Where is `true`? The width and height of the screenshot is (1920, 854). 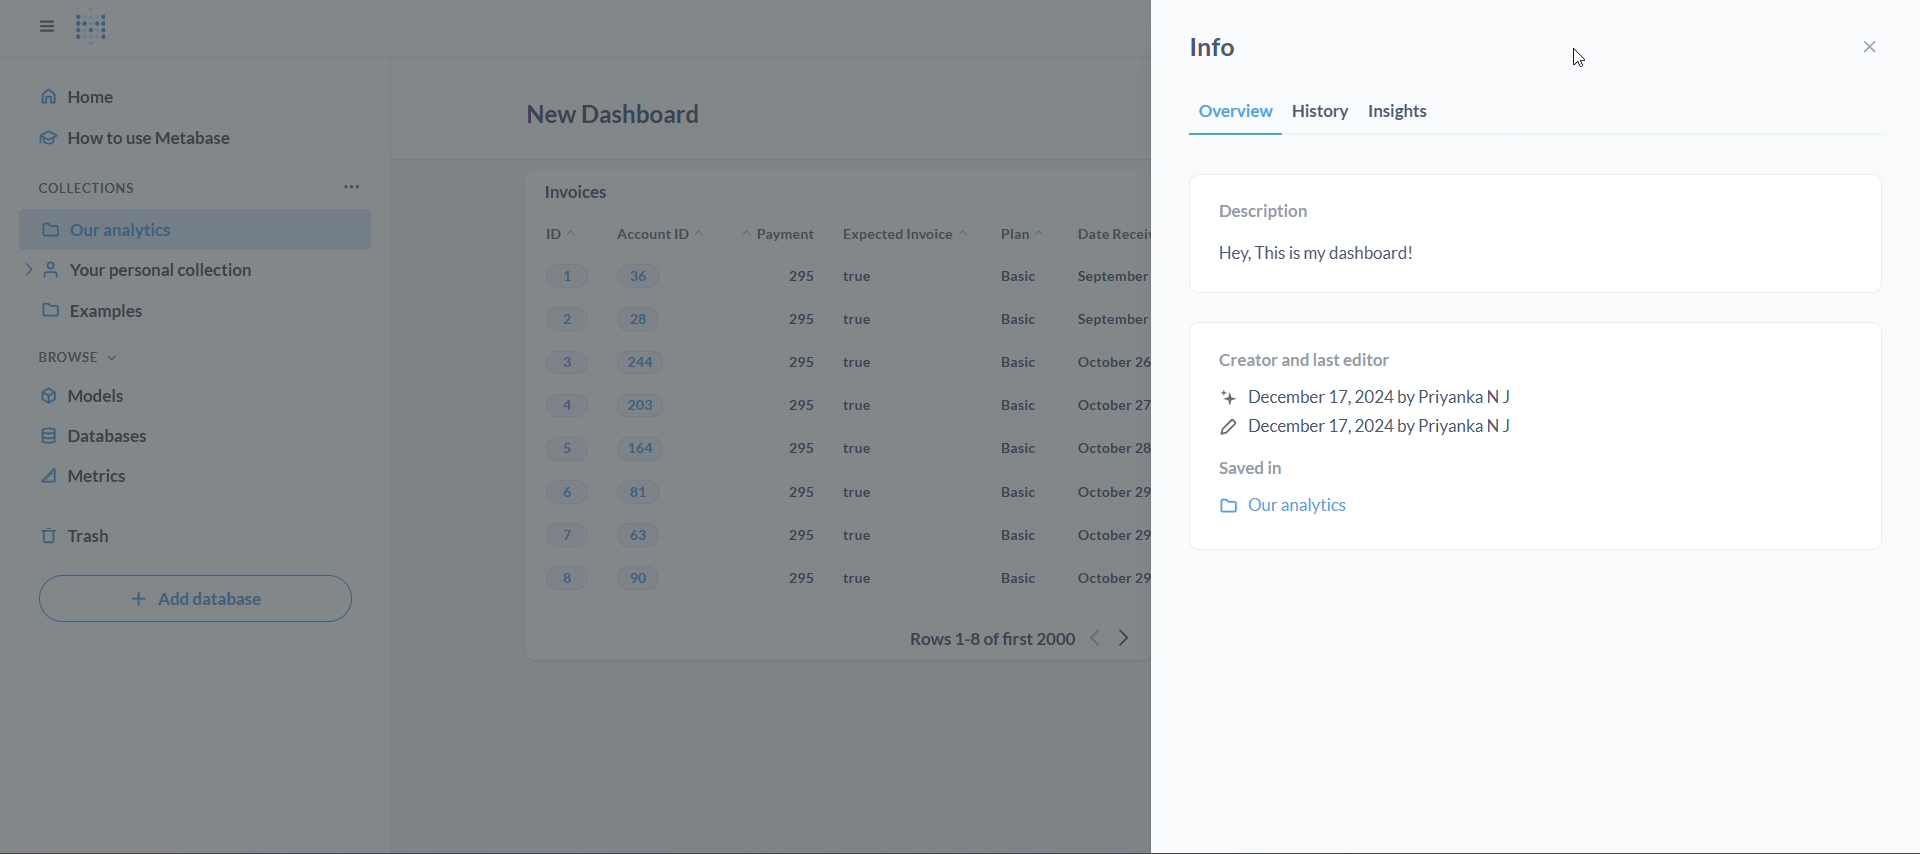
true is located at coordinates (855, 535).